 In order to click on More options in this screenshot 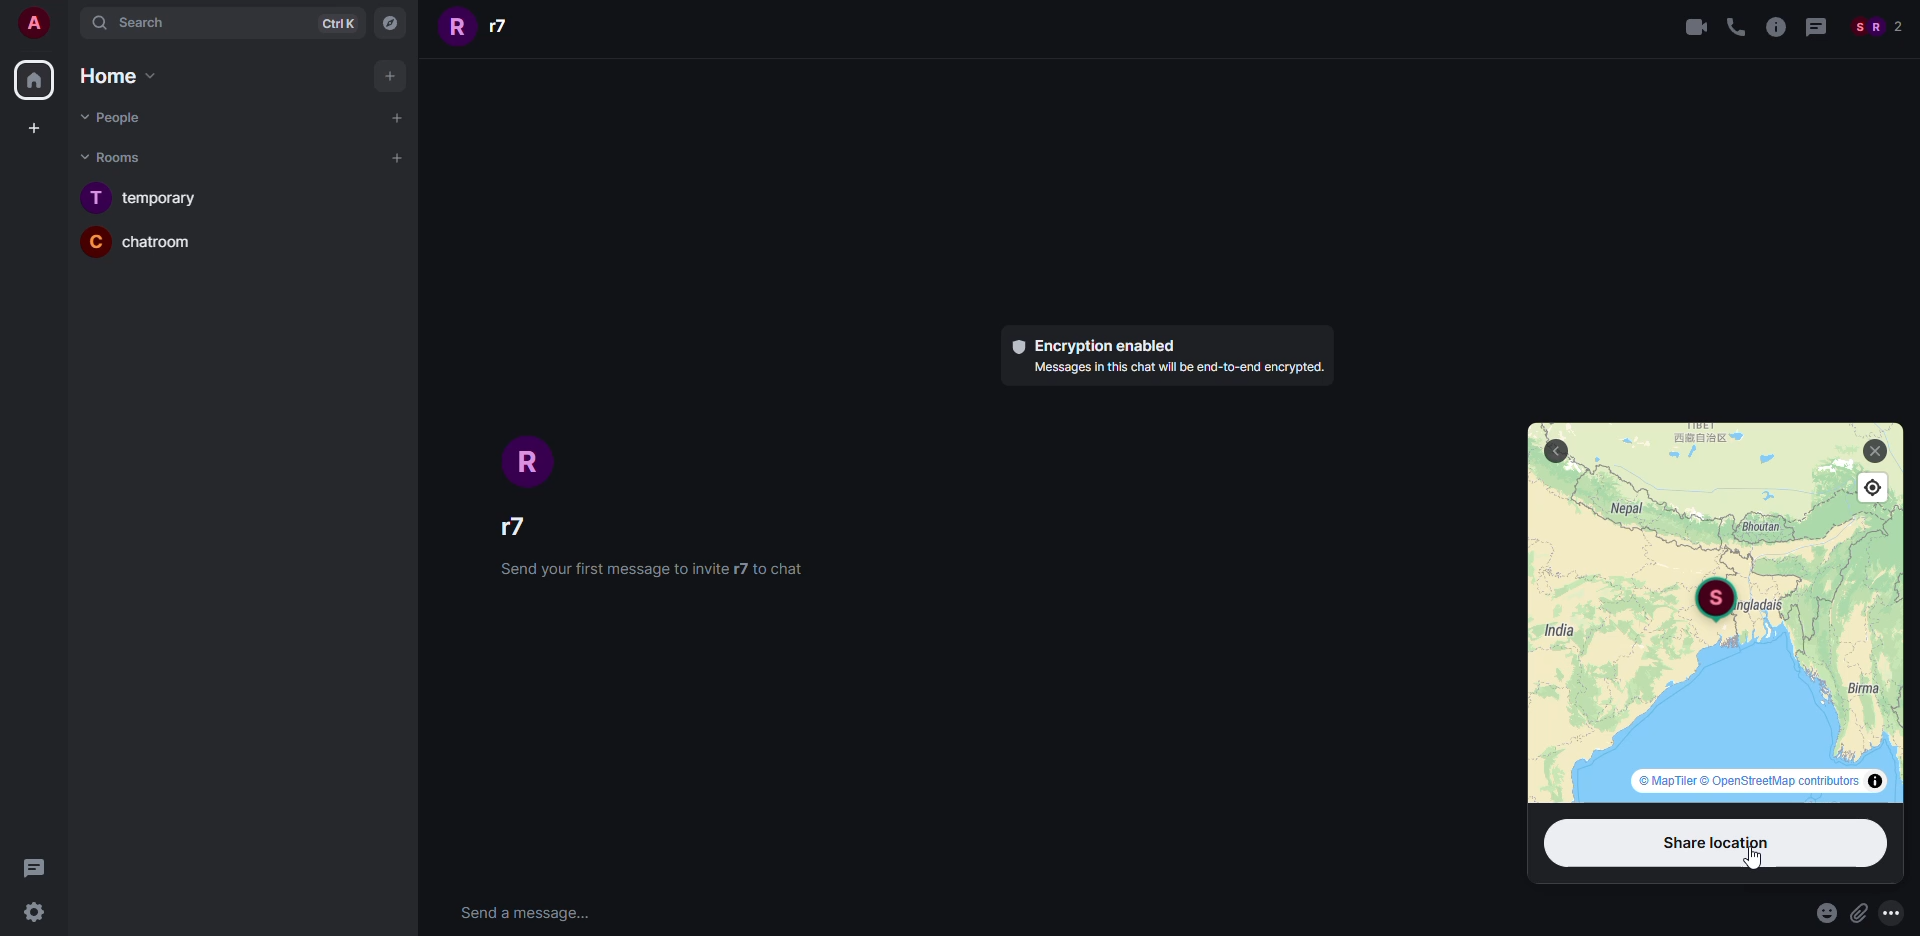, I will do `click(1893, 912)`.